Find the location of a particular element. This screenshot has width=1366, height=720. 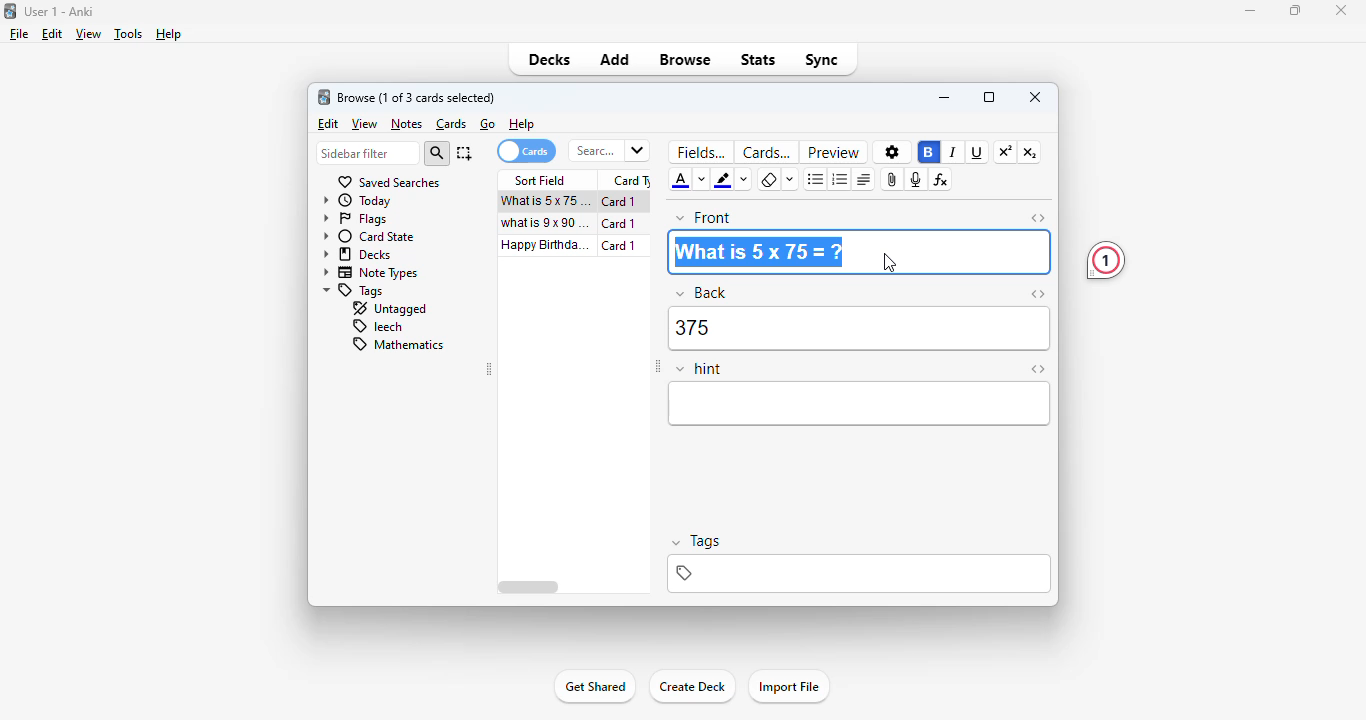

tags is located at coordinates (697, 541).